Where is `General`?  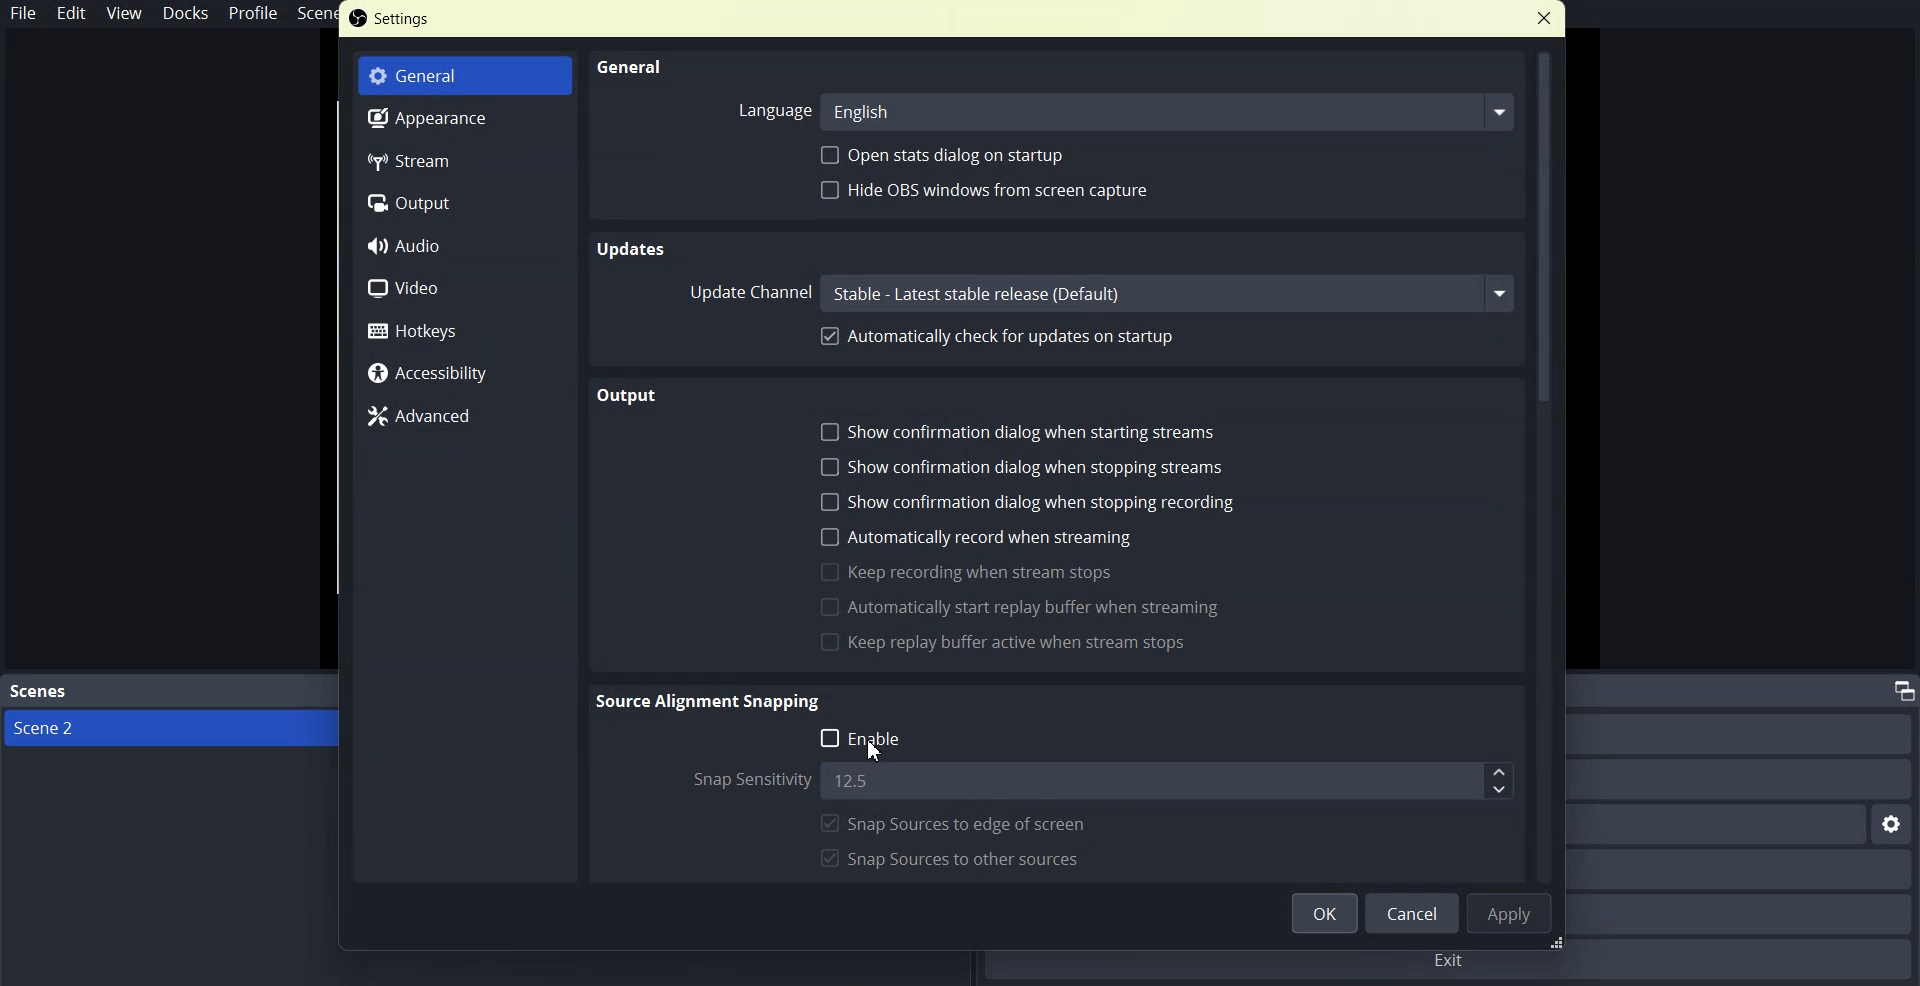
General is located at coordinates (632, 66).